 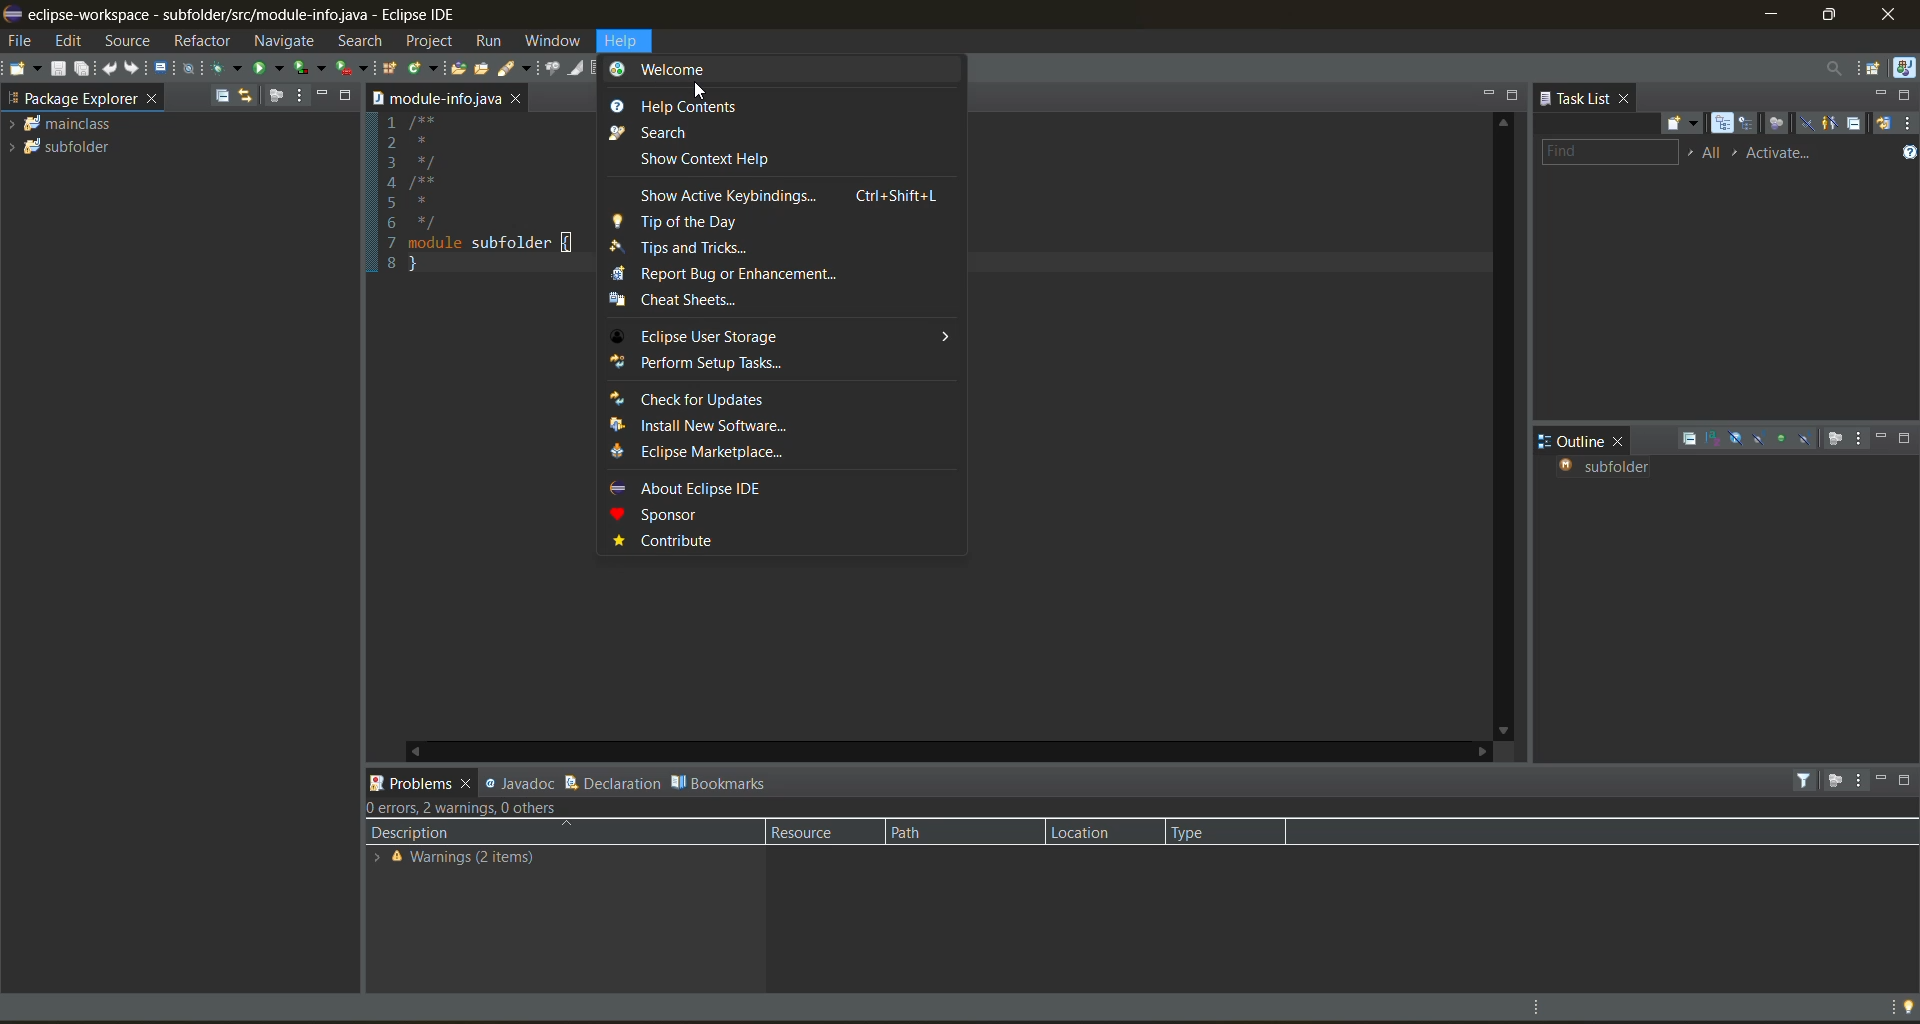 What do you see at coordinates (62, 149) in the screenshot?
I see `module 2` at bounding box center [62, 149].